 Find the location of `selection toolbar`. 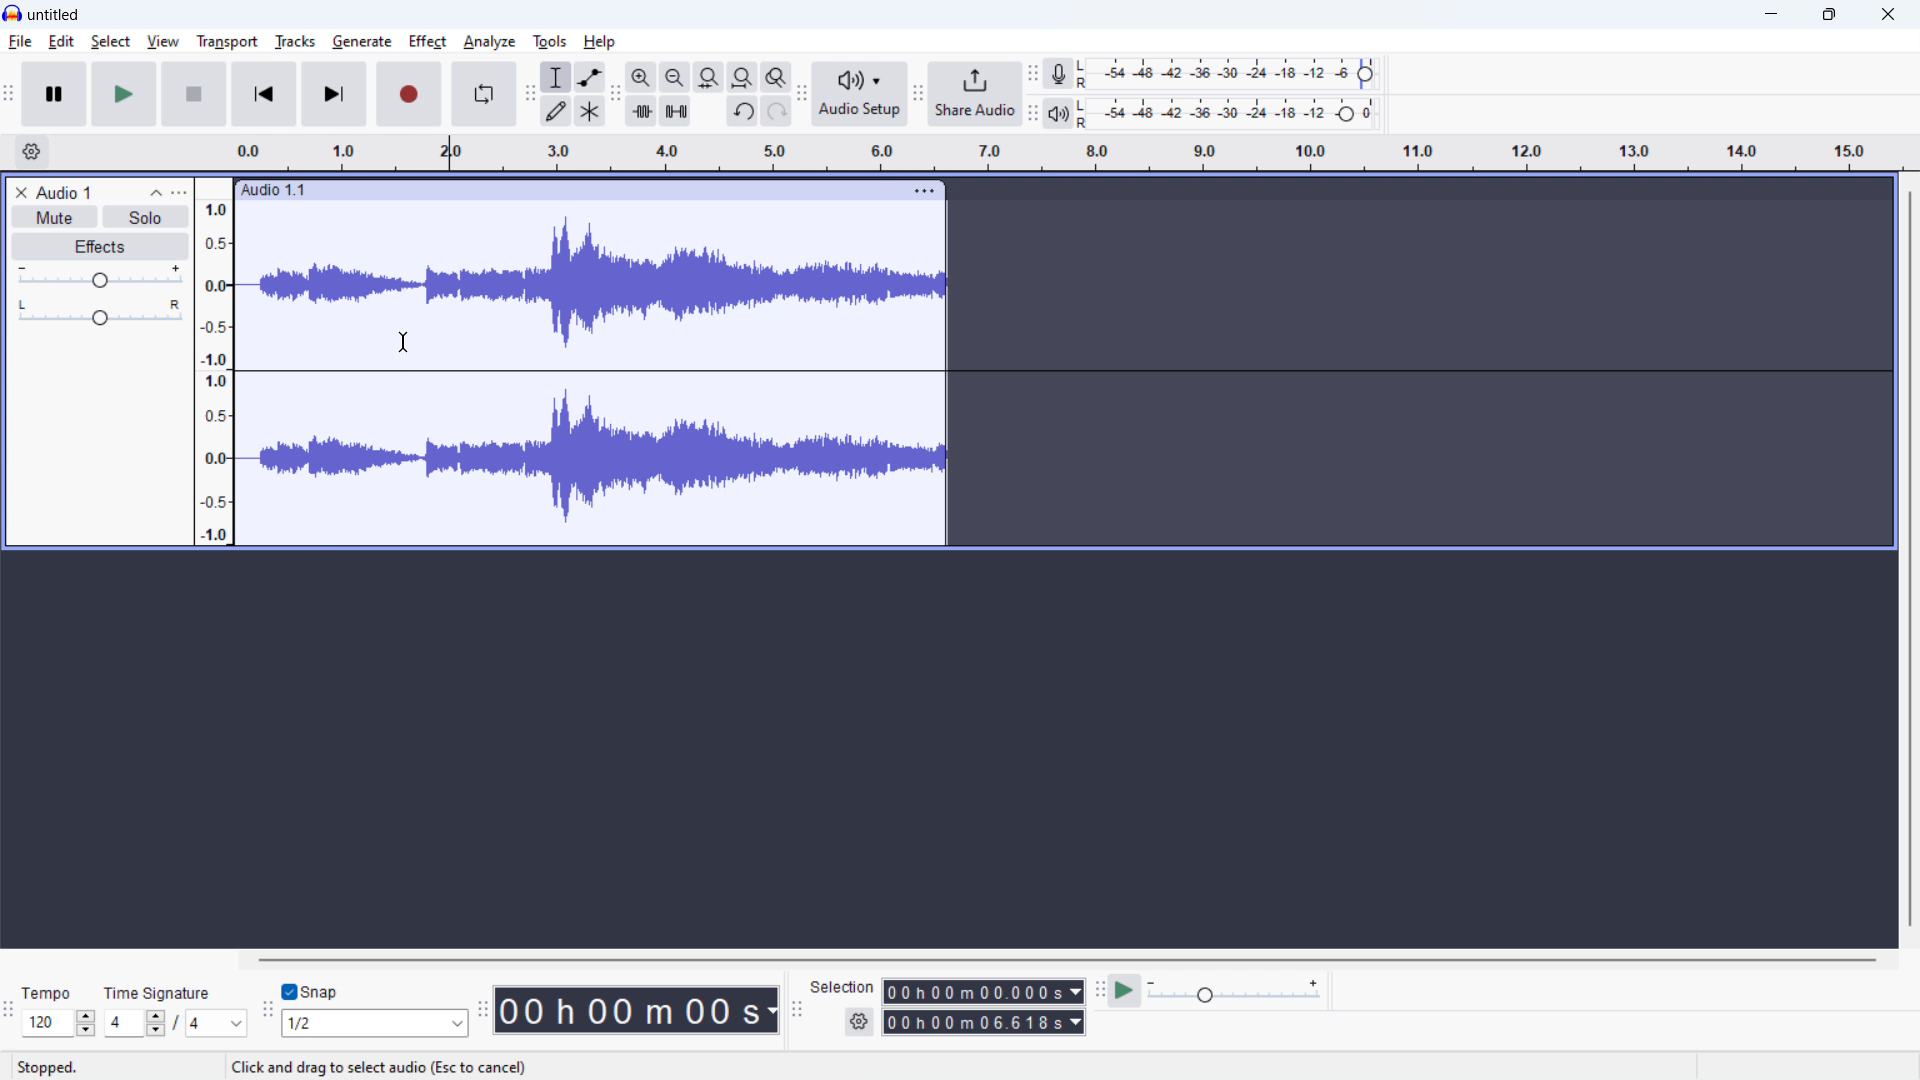

selection toolbar is located at coordinates (796, 1012).